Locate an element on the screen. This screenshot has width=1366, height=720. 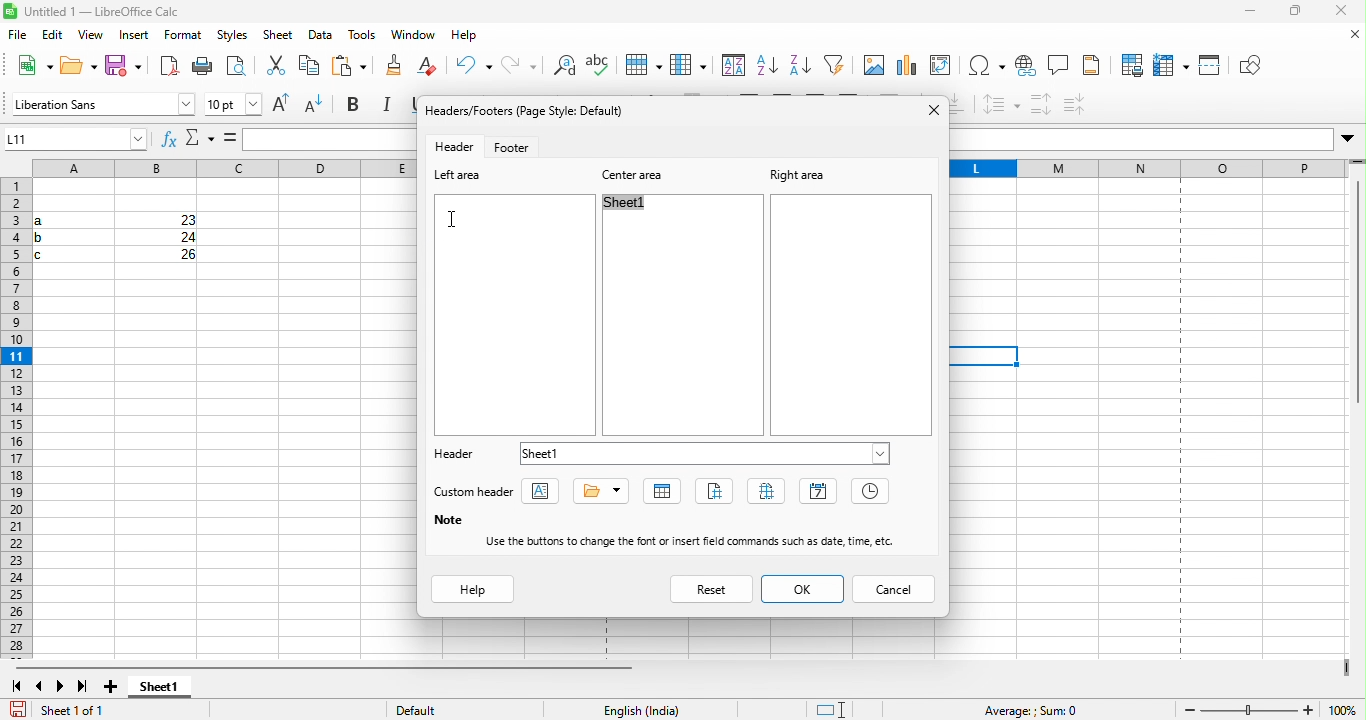
last sheet is located at coordinates (84, 683).